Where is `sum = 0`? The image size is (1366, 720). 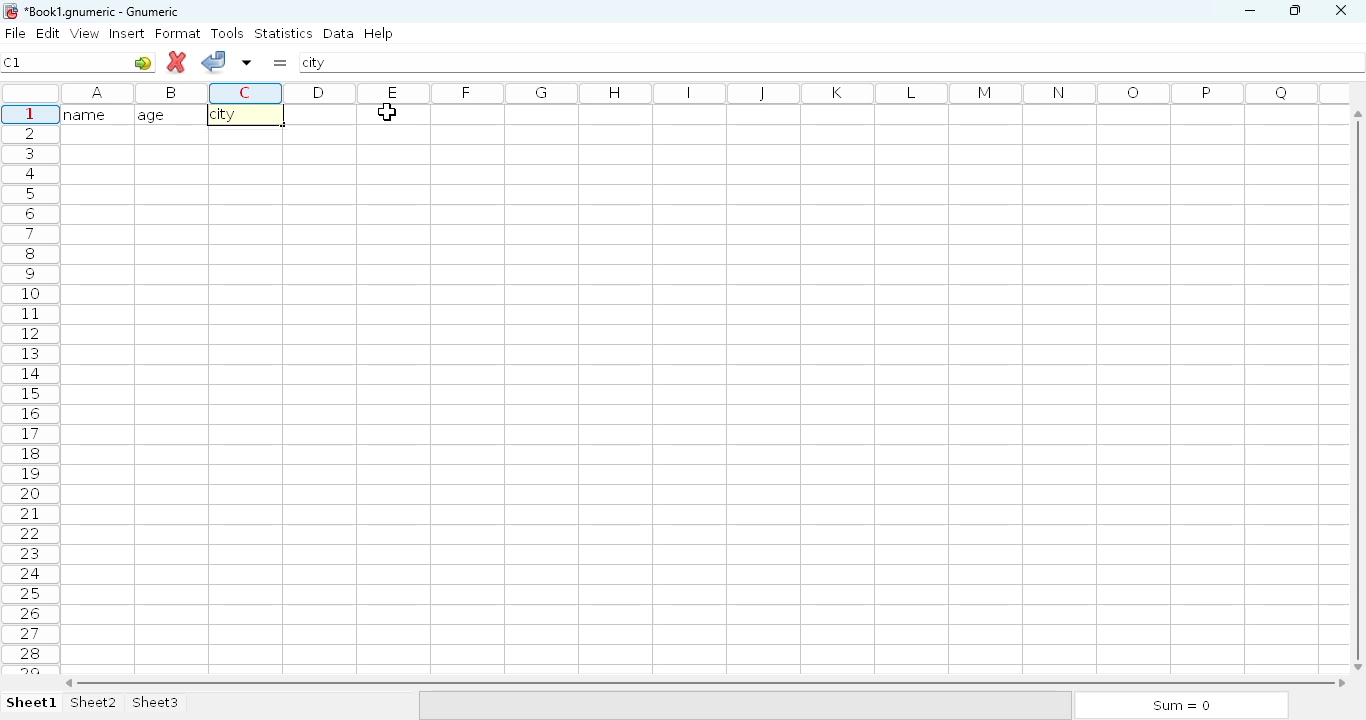 sum = 0 is located at coordinates (1179, 706).